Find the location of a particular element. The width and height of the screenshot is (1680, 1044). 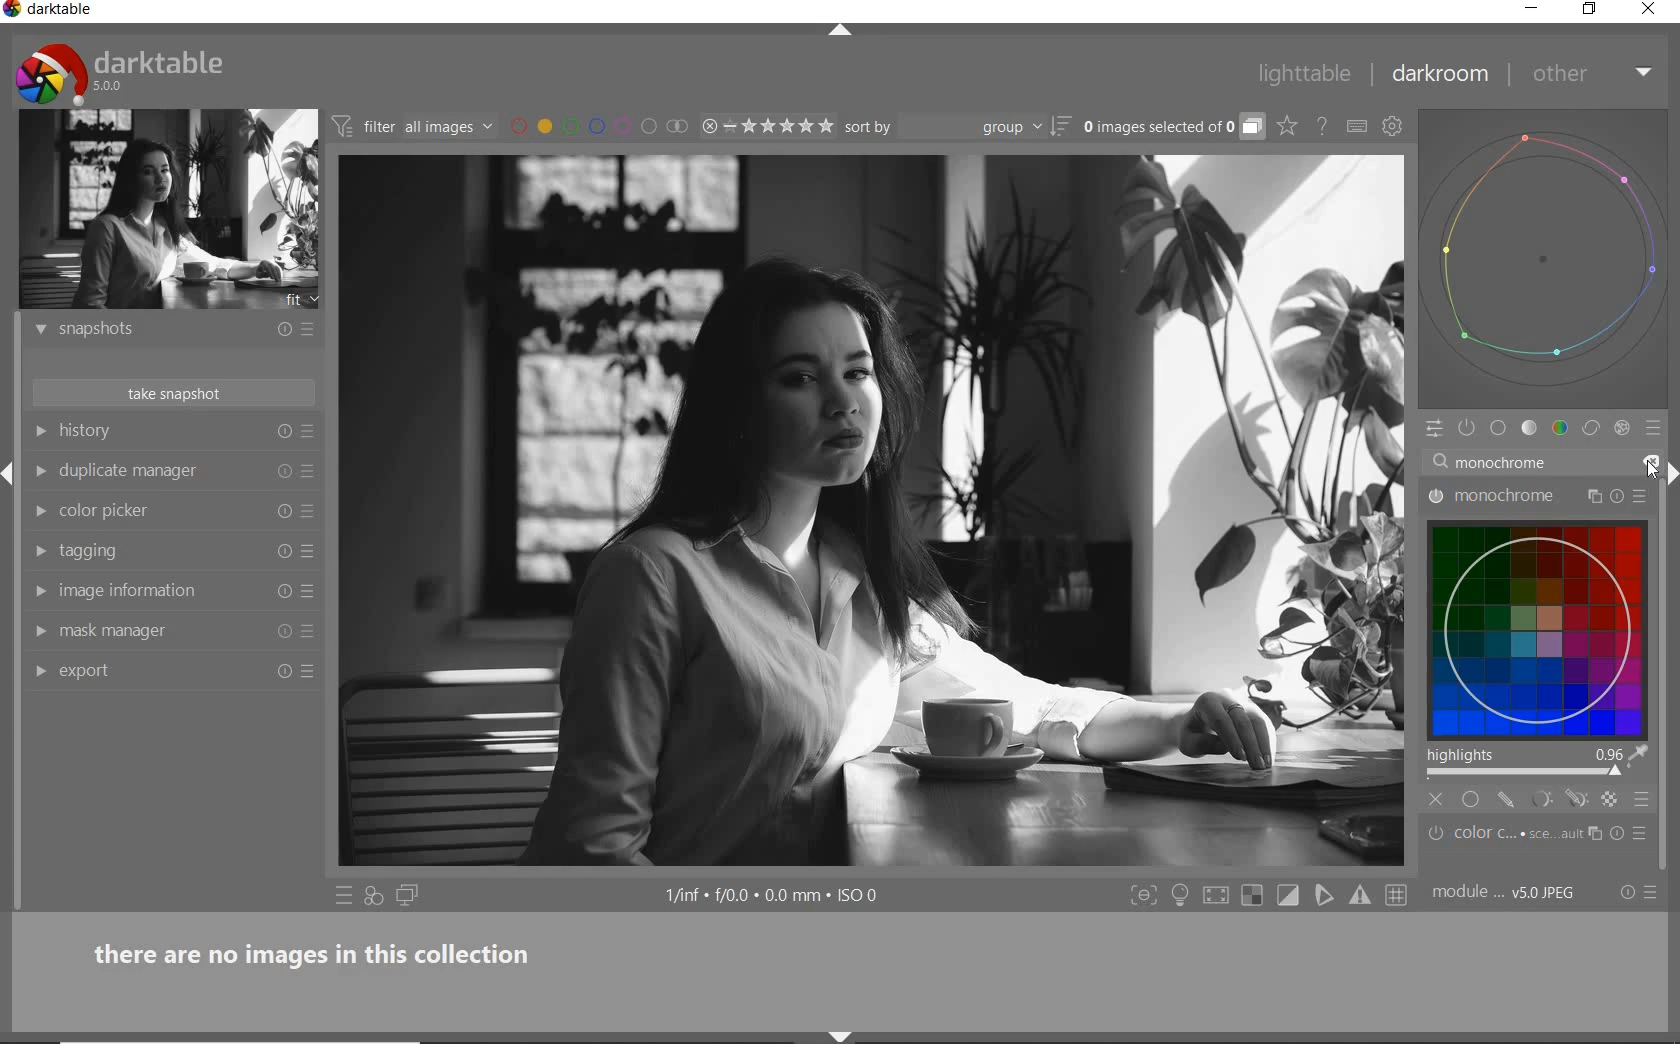

toggle high quality processing is located at coordinates (1218, 896).